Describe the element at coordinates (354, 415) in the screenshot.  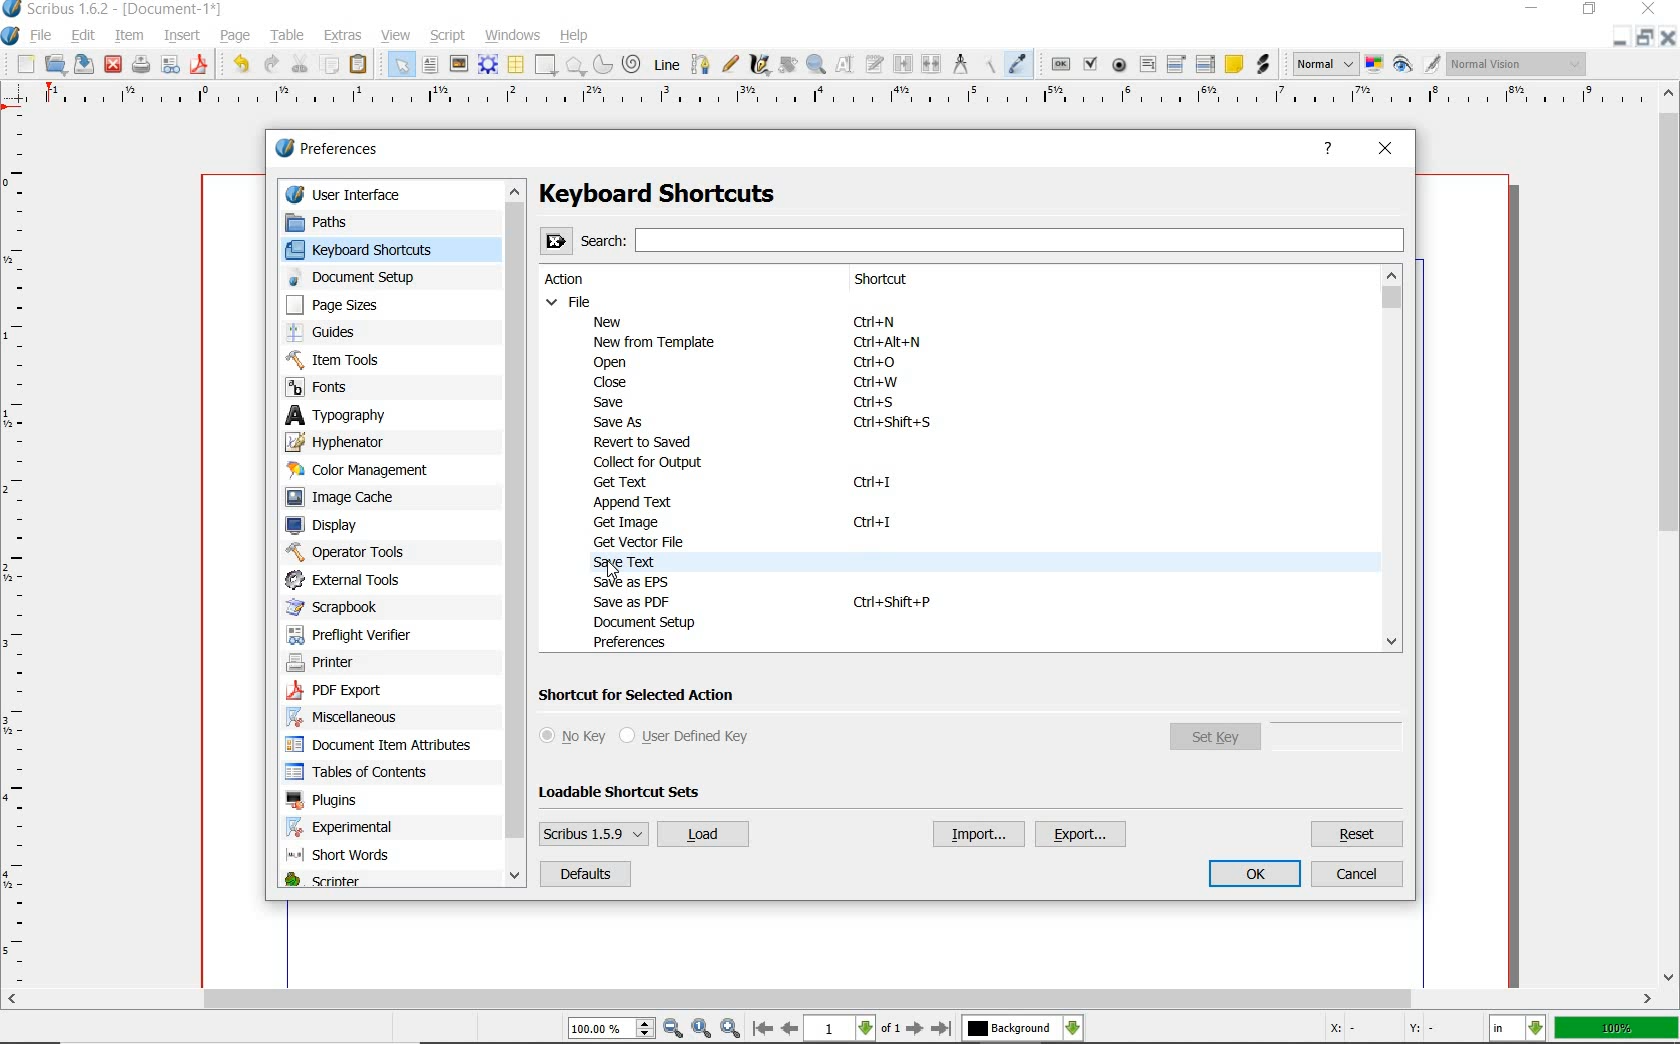
I see `typography` at that location.